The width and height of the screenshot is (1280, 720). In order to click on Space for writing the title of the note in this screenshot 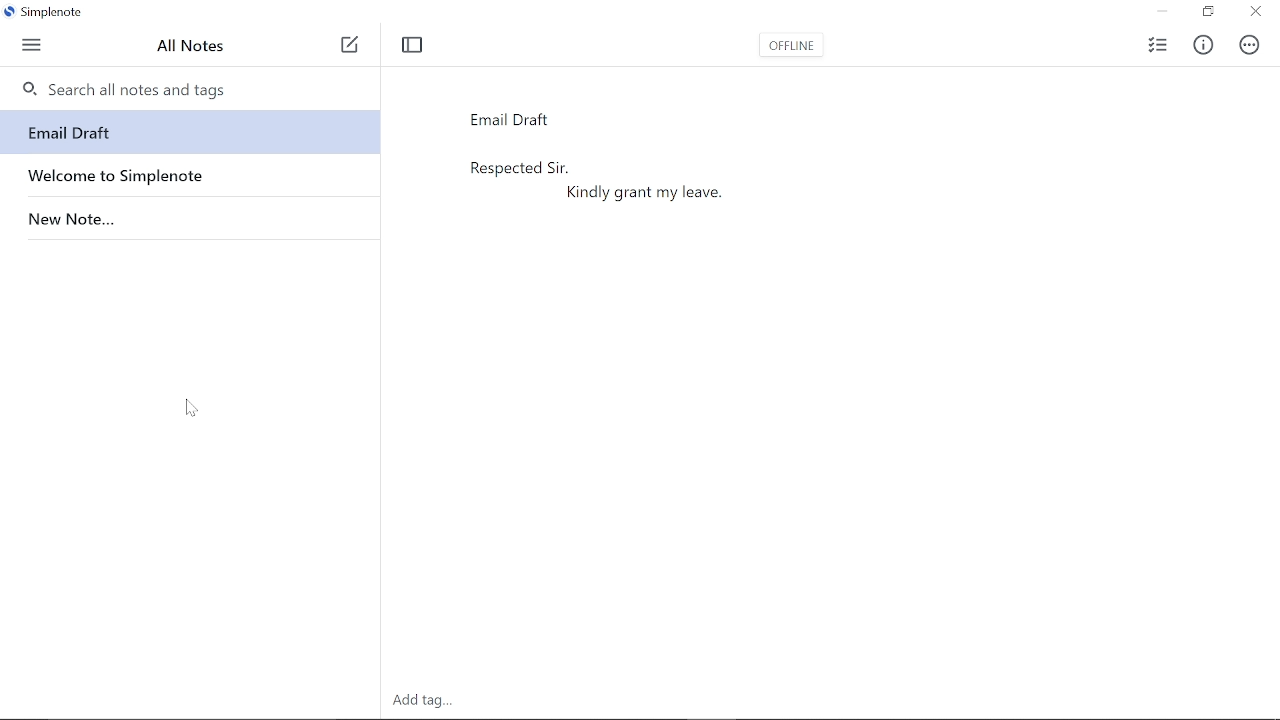, I will do `click(559, 117)`.